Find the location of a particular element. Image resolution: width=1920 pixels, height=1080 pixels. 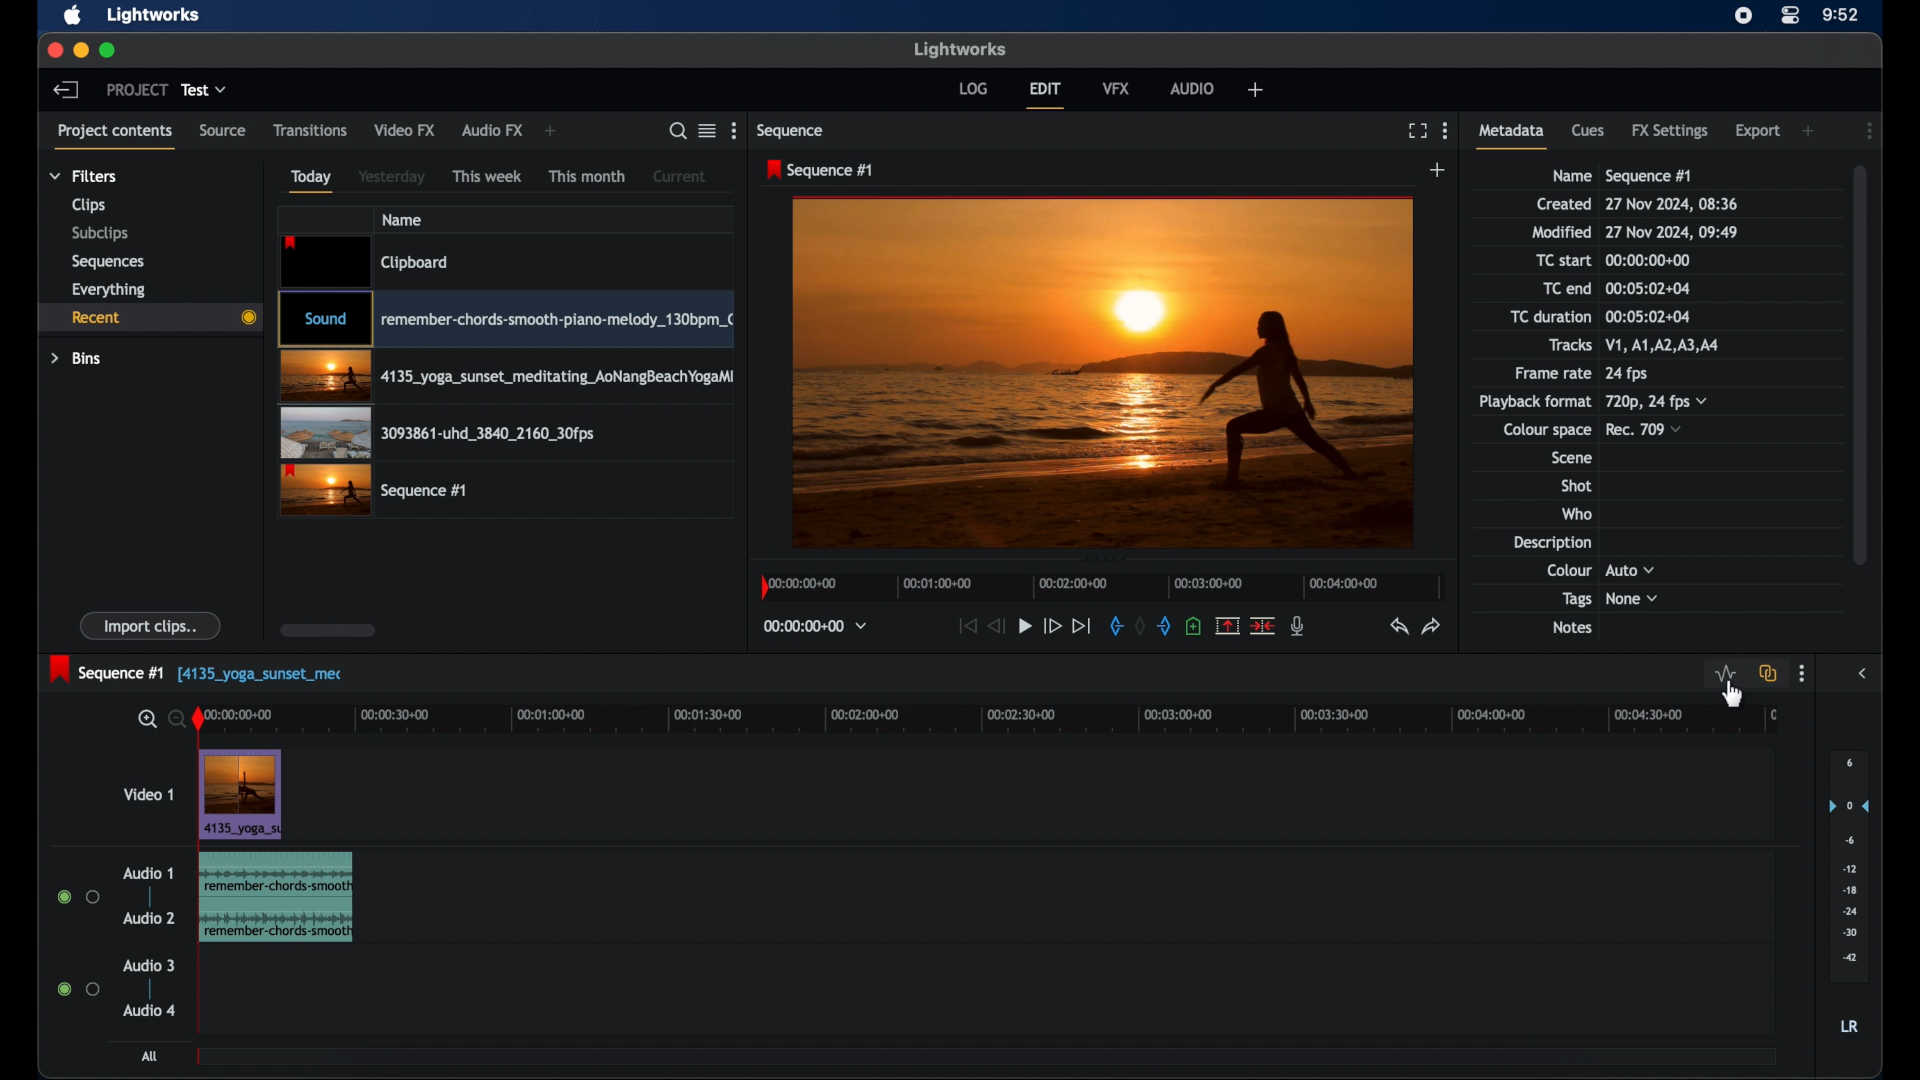

video clip is located at coordinates (439, 433).